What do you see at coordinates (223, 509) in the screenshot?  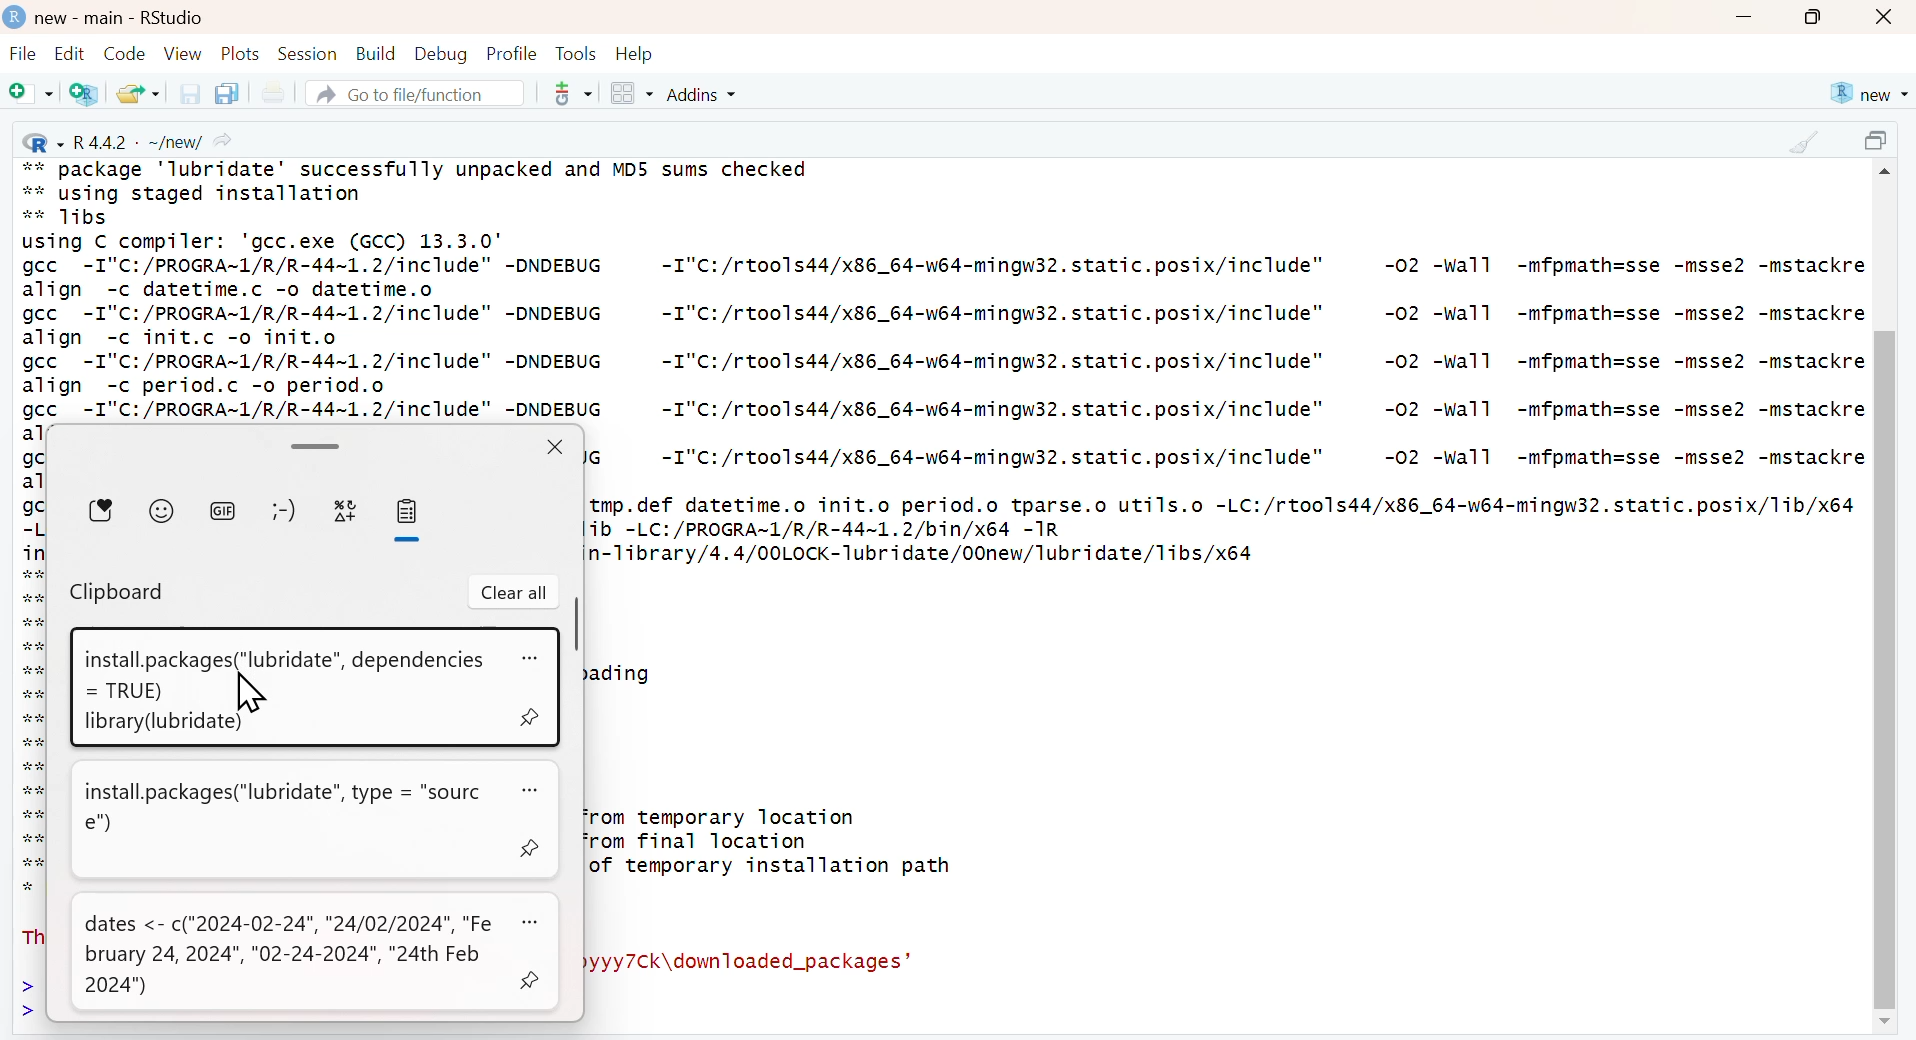 I see `GIF` at bounding box center [223, 509].